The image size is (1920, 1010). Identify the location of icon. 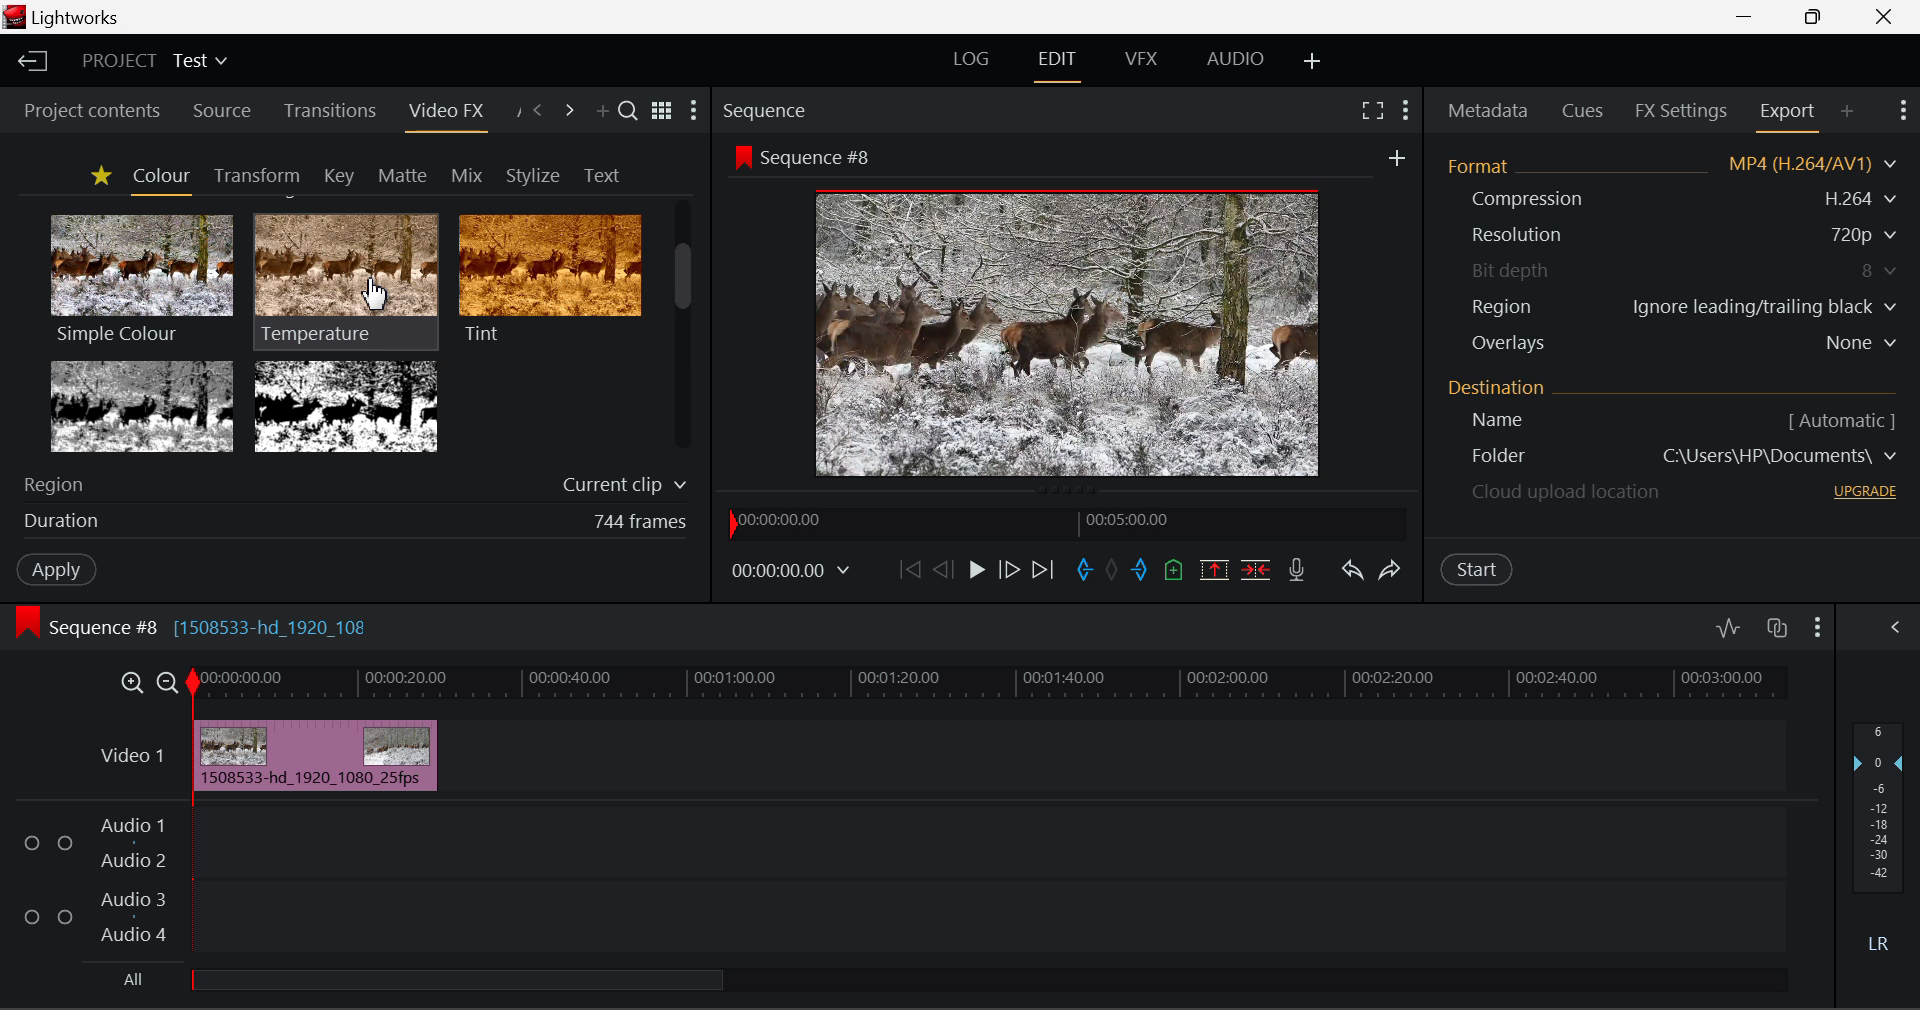
(28, 622).